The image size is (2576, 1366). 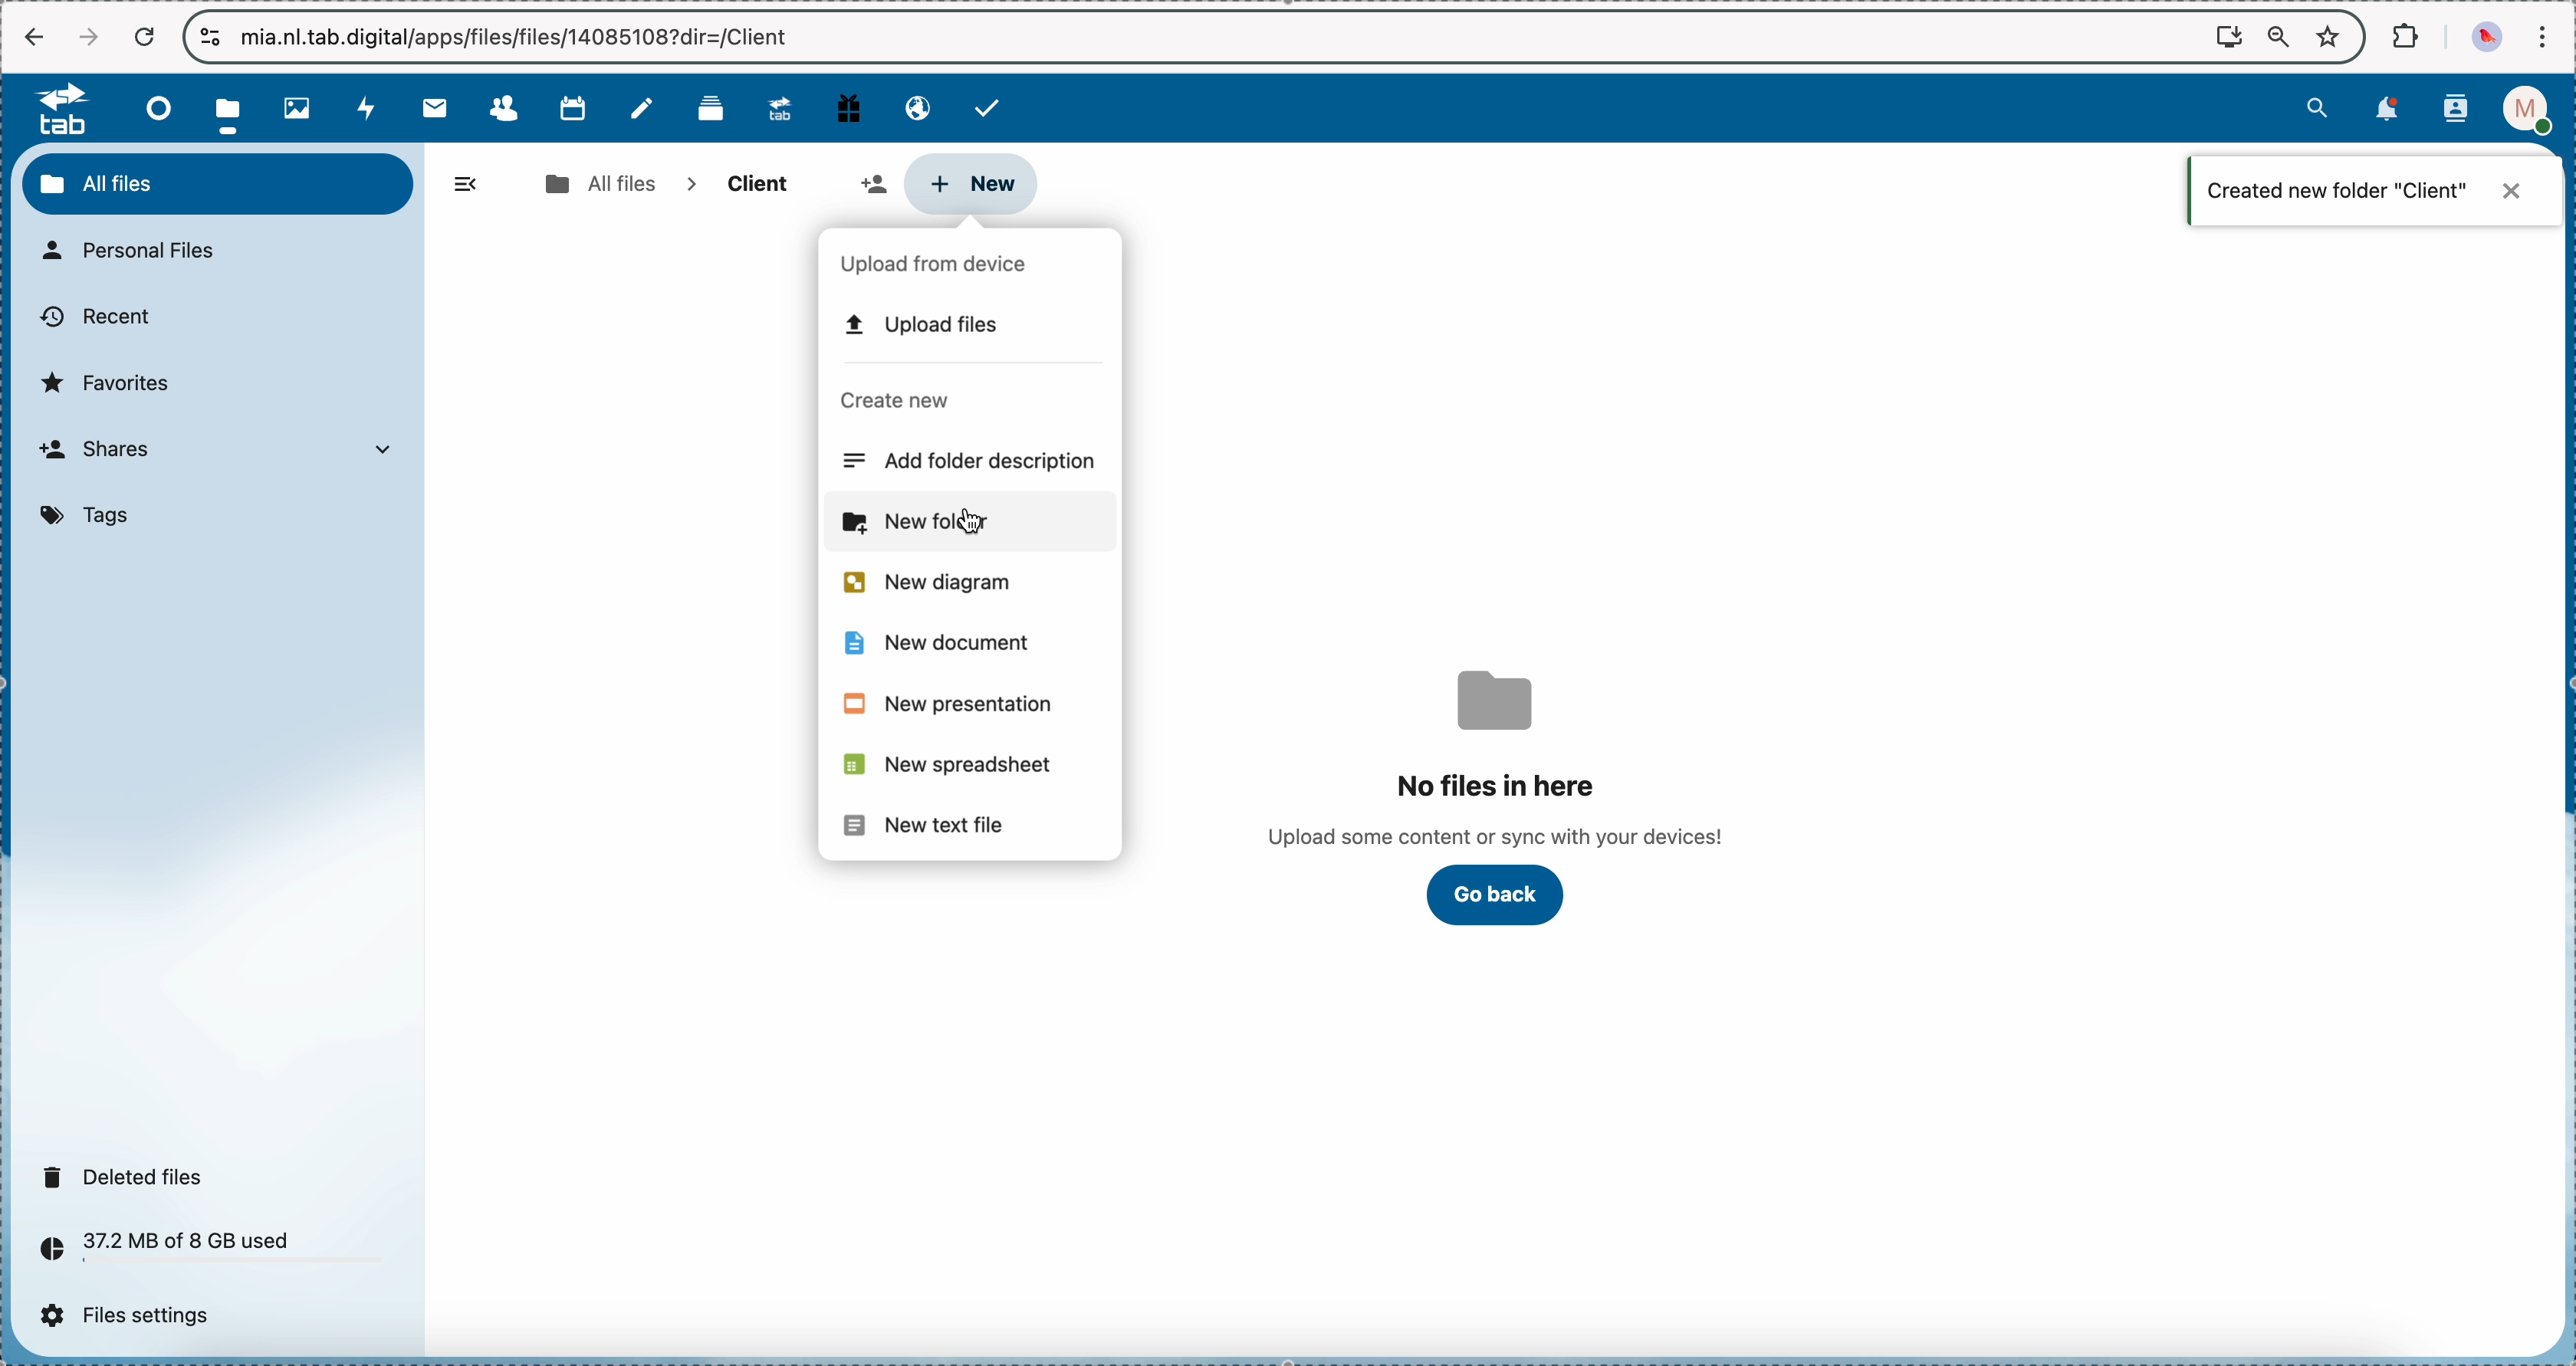 I want to click on favorites, so click(x=112, y=382).